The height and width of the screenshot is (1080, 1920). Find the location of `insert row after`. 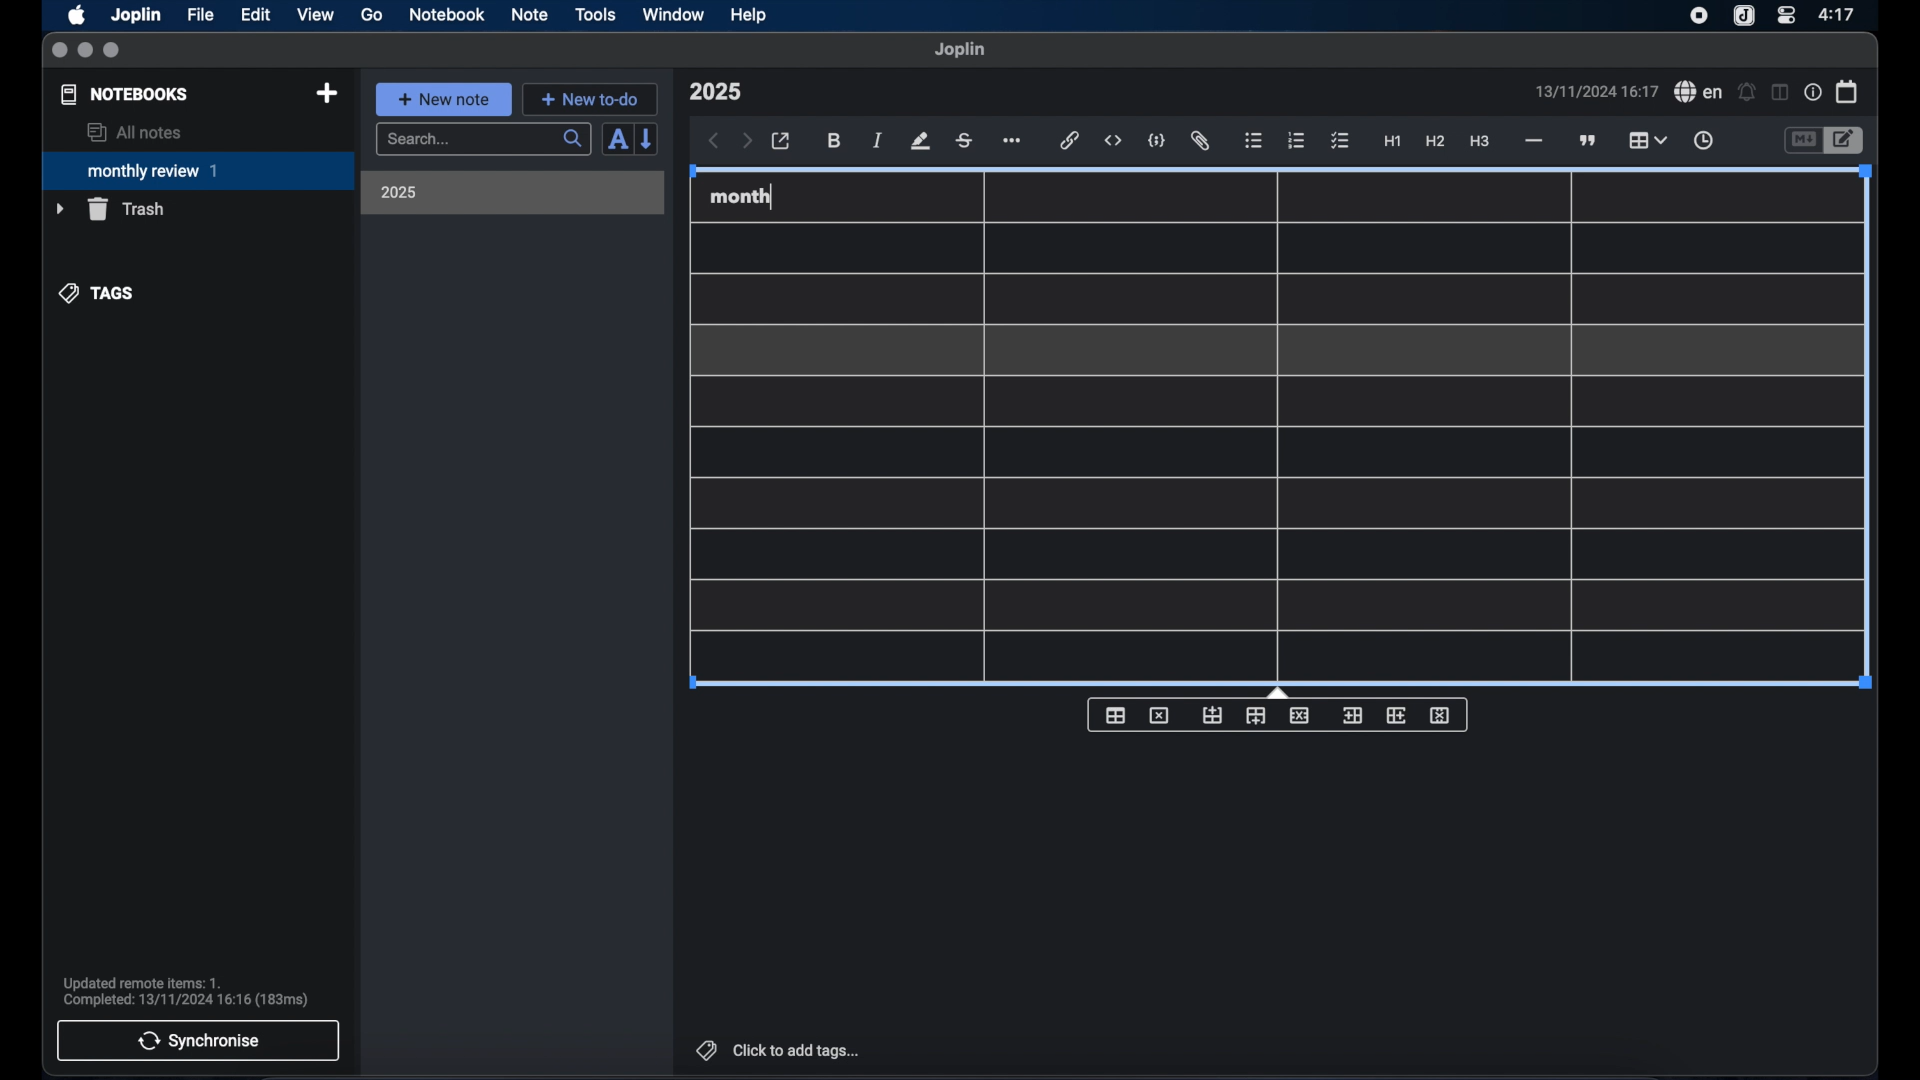

insert row after is located at coordinates (1256, 716).